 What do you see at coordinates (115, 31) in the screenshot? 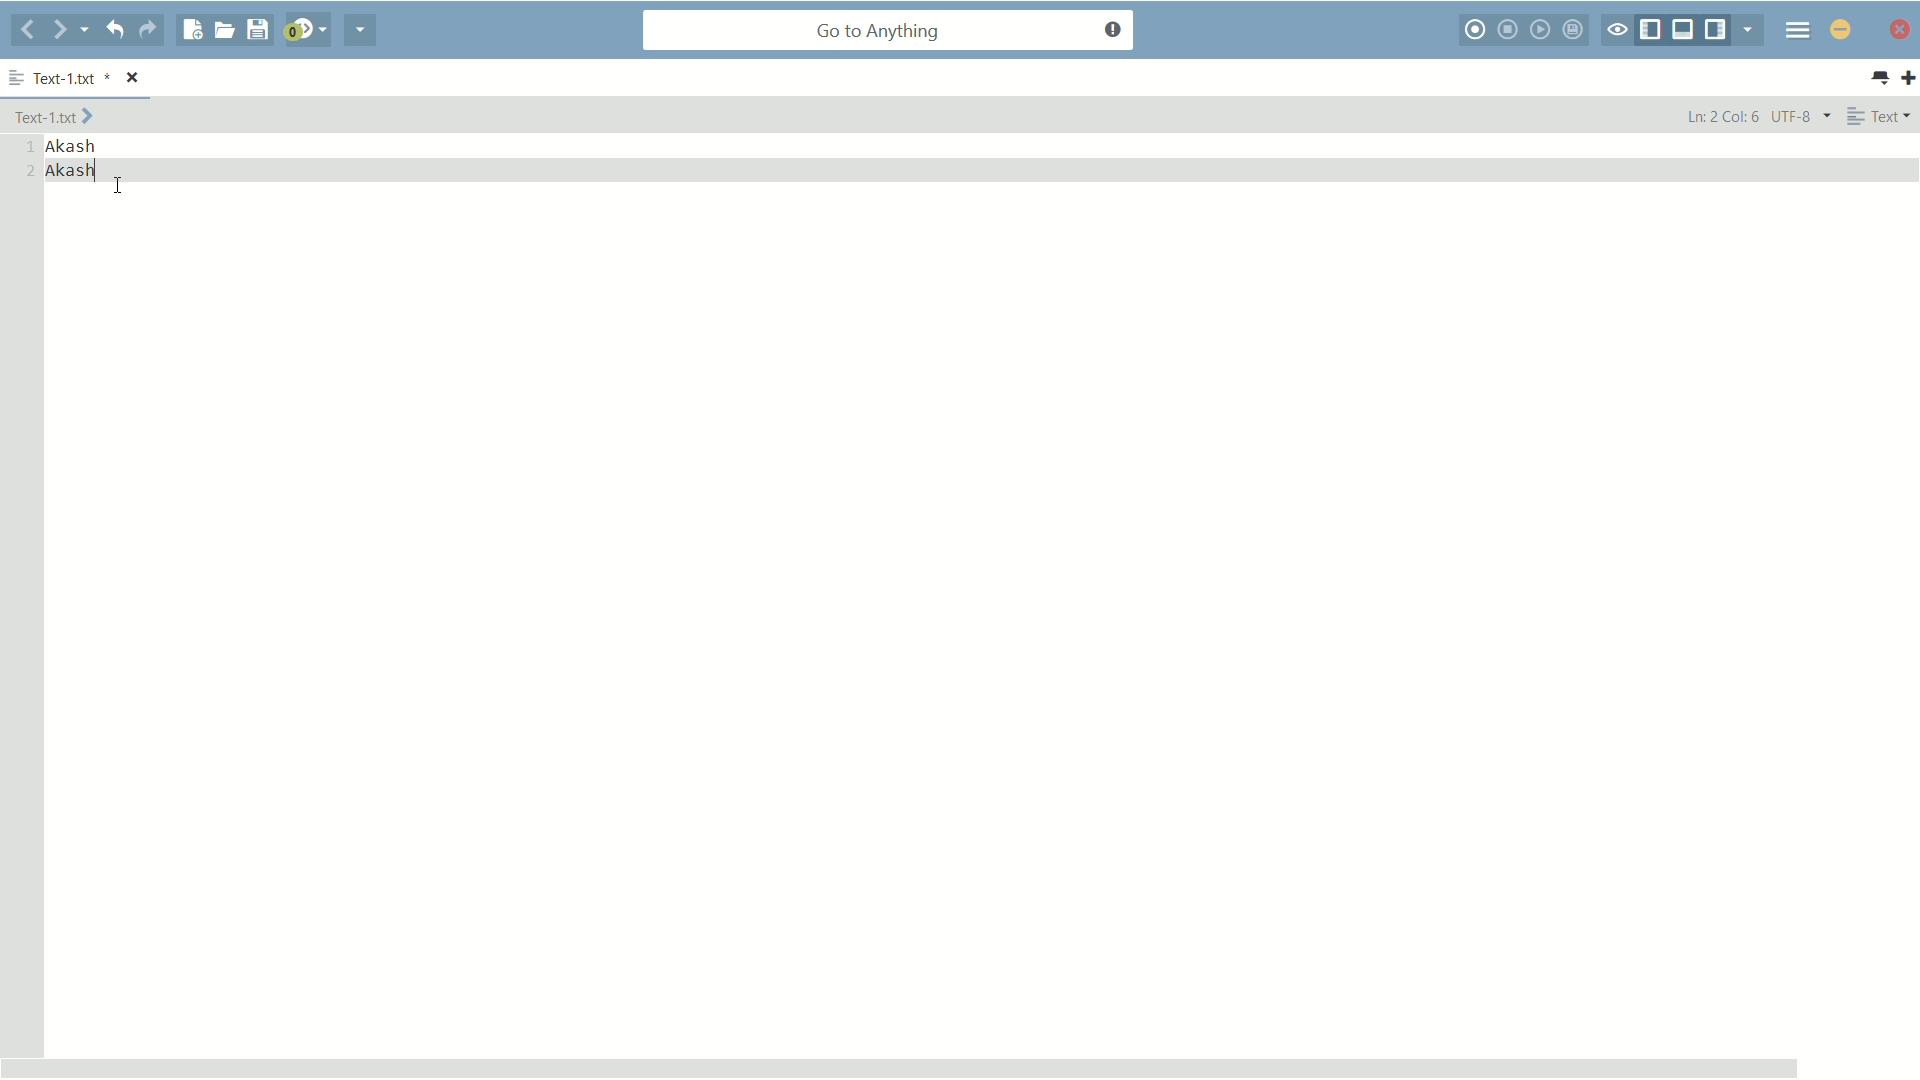
I see `undo` at bounding box center [115, 31].